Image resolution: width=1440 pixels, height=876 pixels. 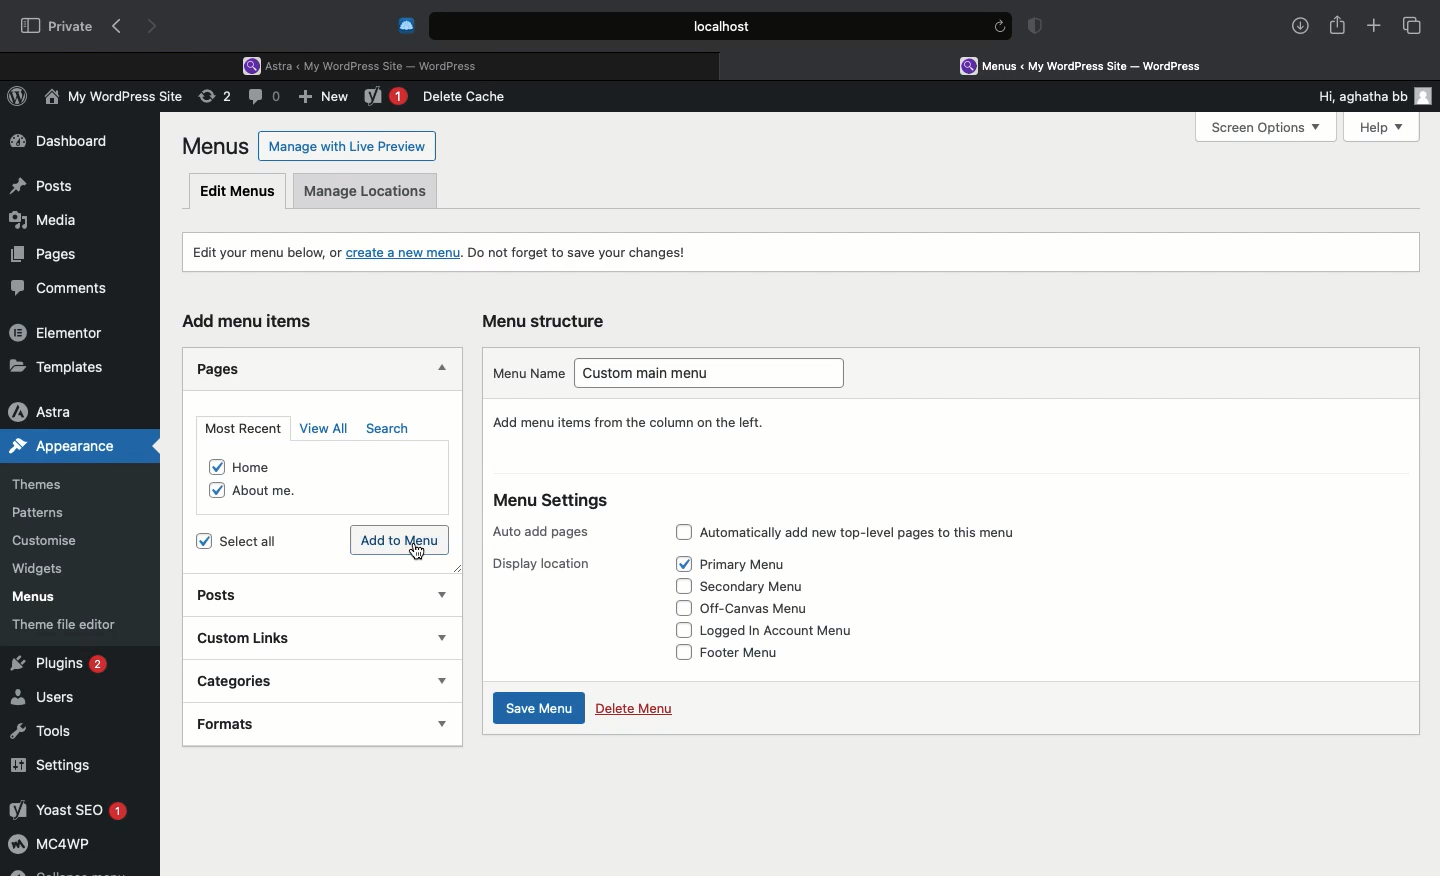 What do you see at coordinates (1264, 128) in the screenshot?
I see `Screen Options` at bounding box center [1264, 128].